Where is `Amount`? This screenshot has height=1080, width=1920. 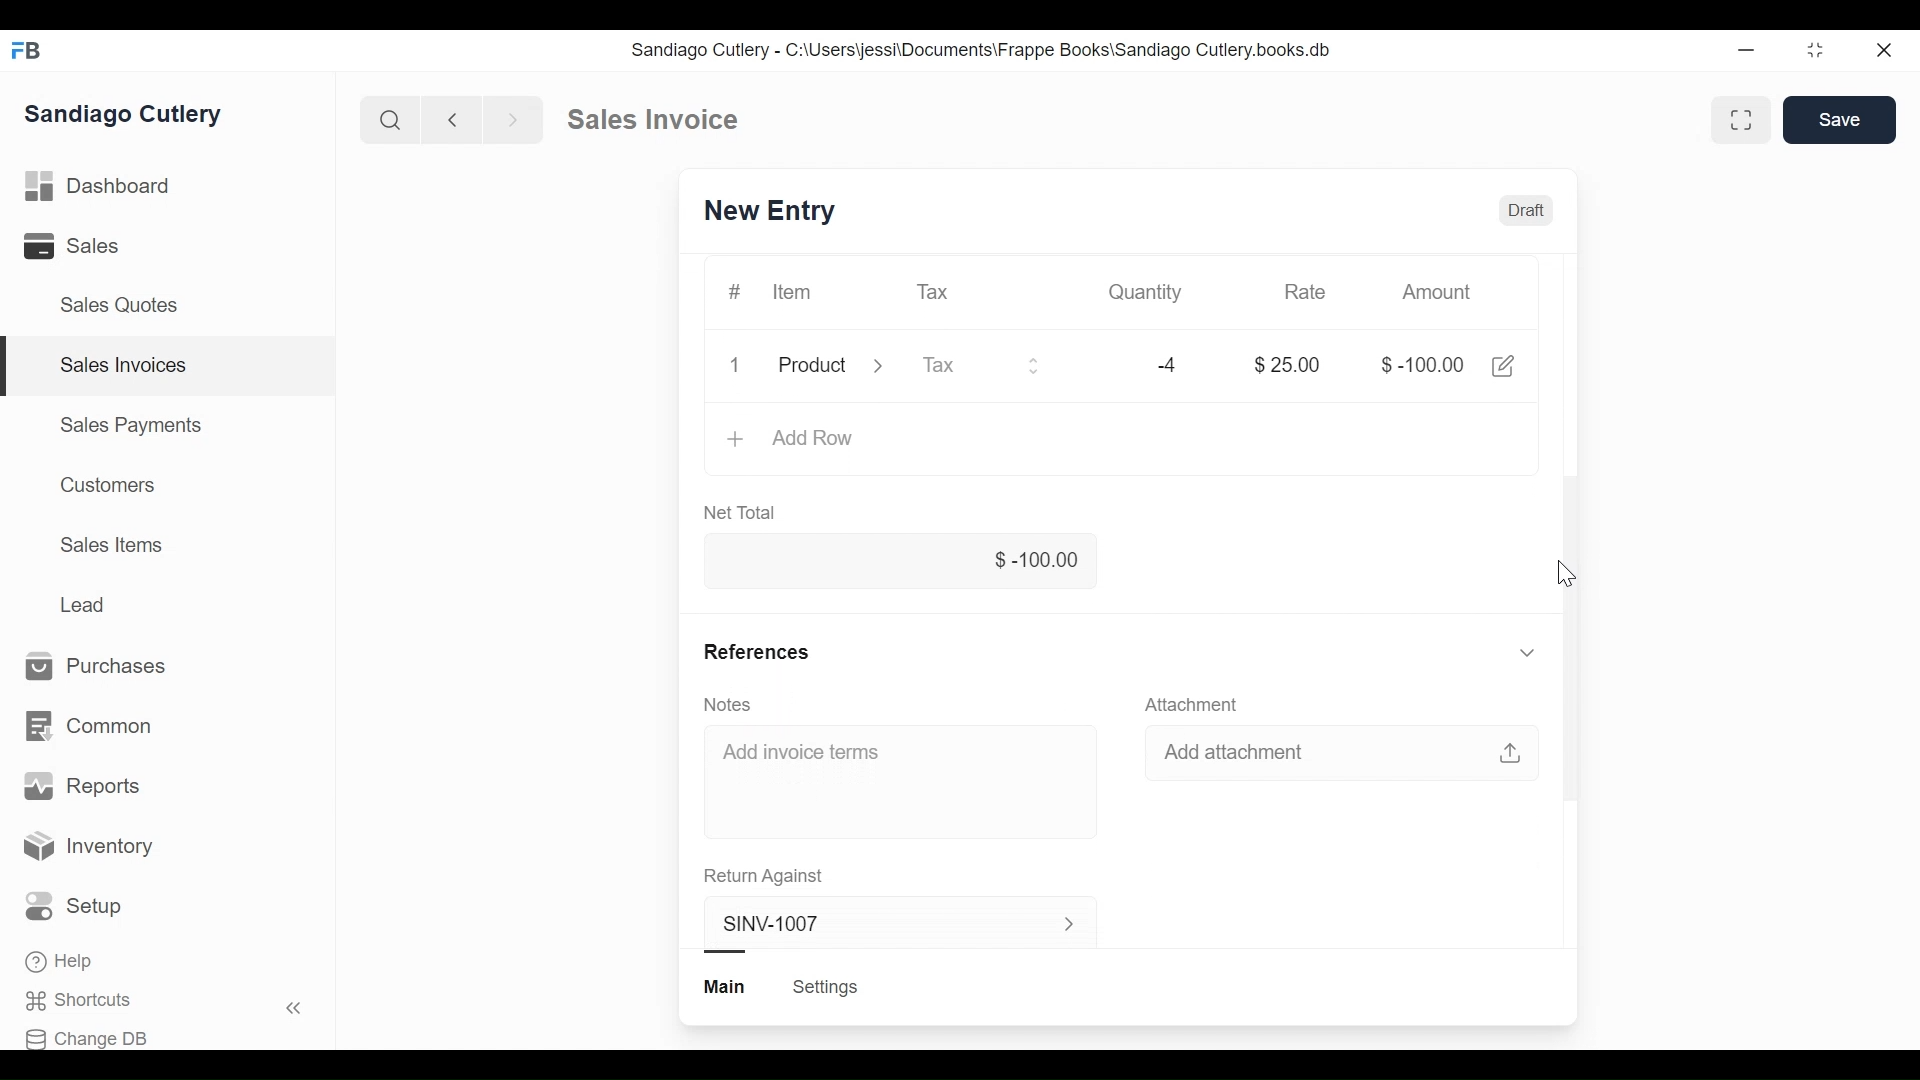 Amount is located at coordinates (1436, 292).